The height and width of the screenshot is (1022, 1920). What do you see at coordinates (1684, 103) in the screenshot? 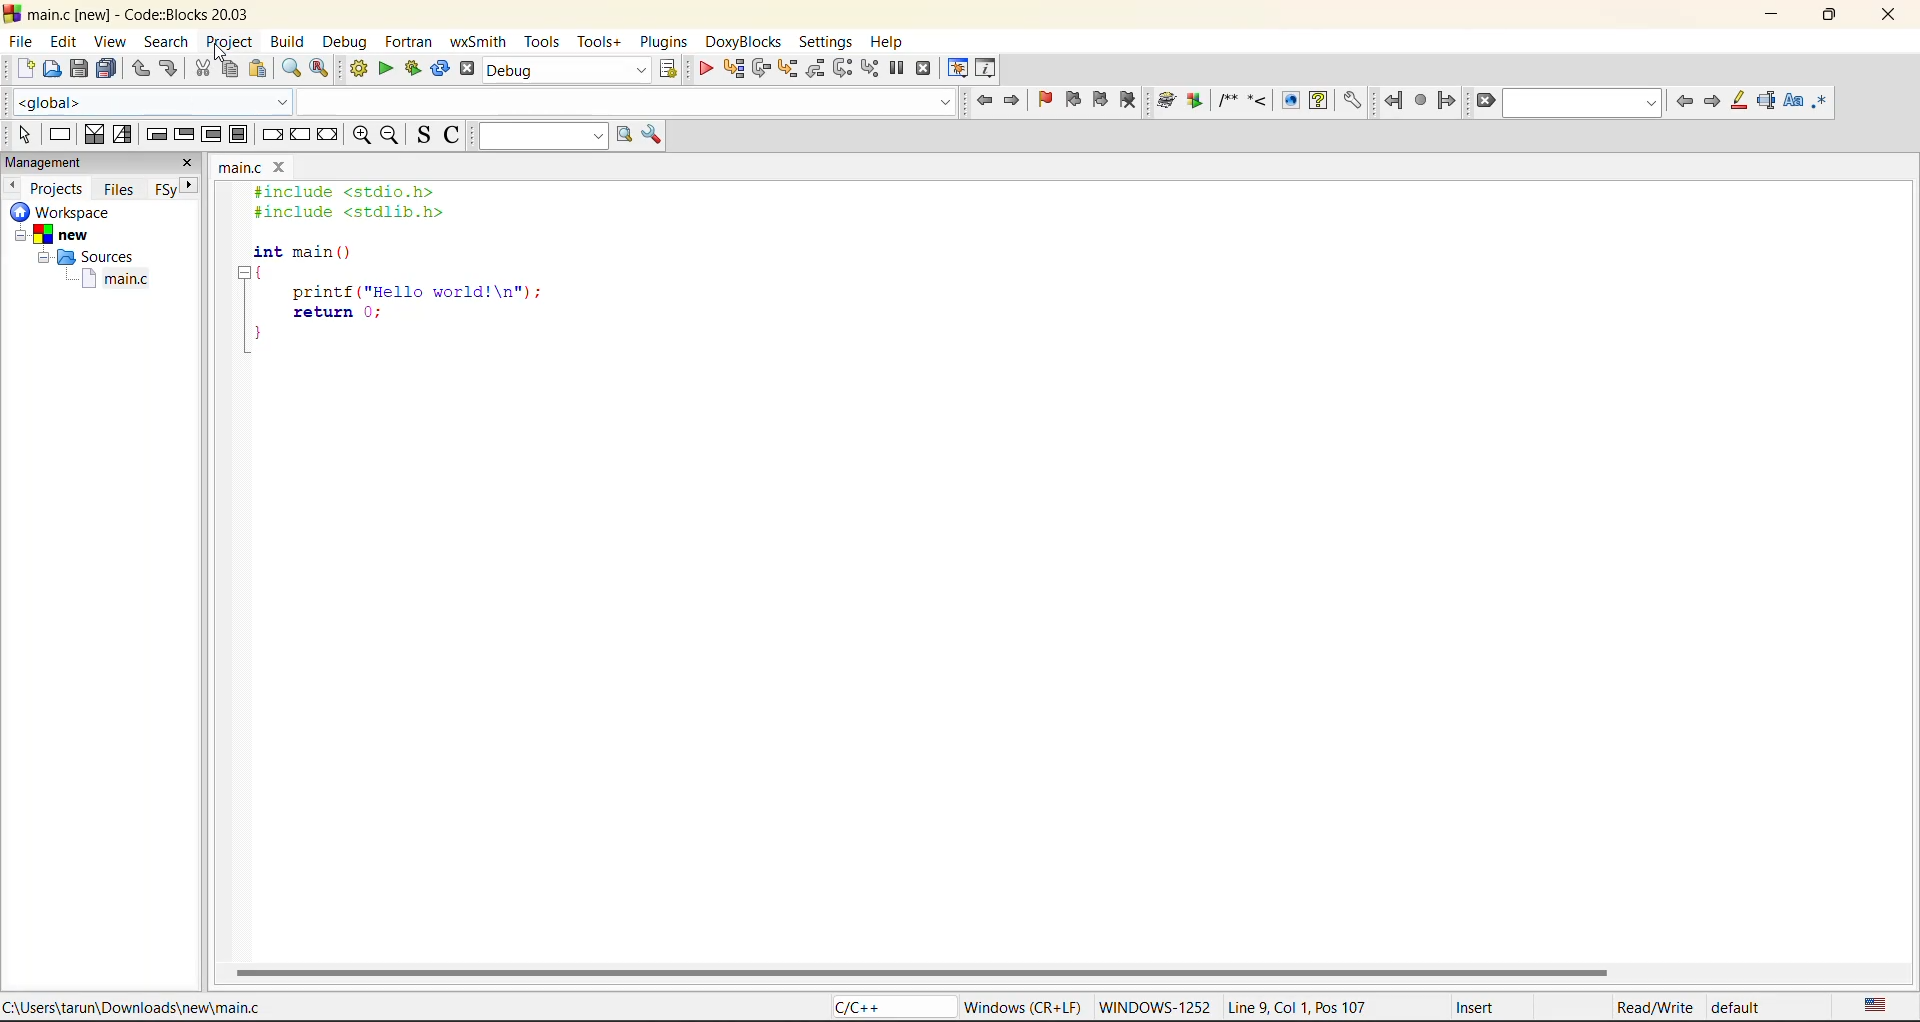
I see `previous` at bounding box center [1684, 103].